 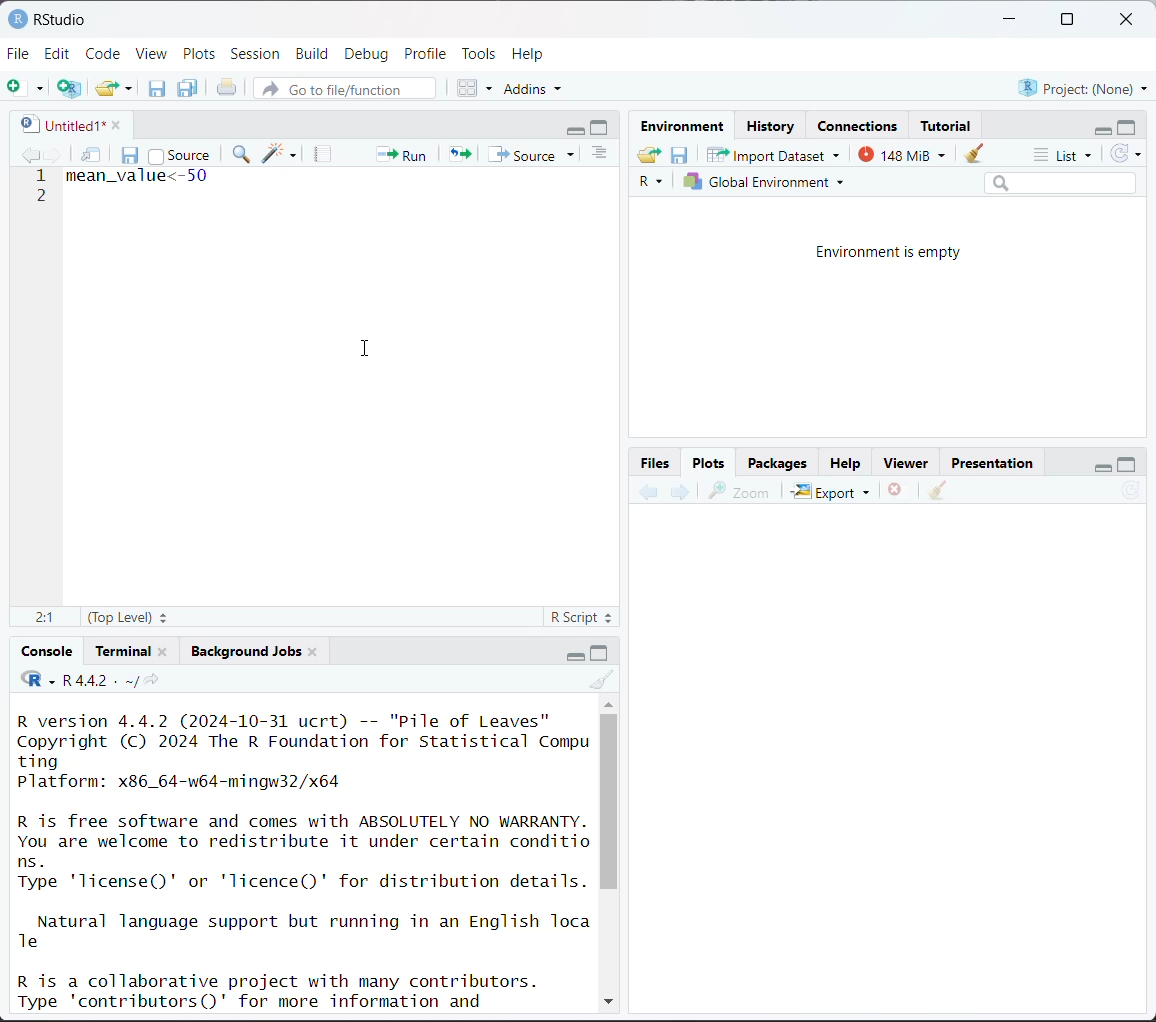 What do you see at coordinates (313, 650) in the screenshot?
I see `close` at bounding box center [313, 650].